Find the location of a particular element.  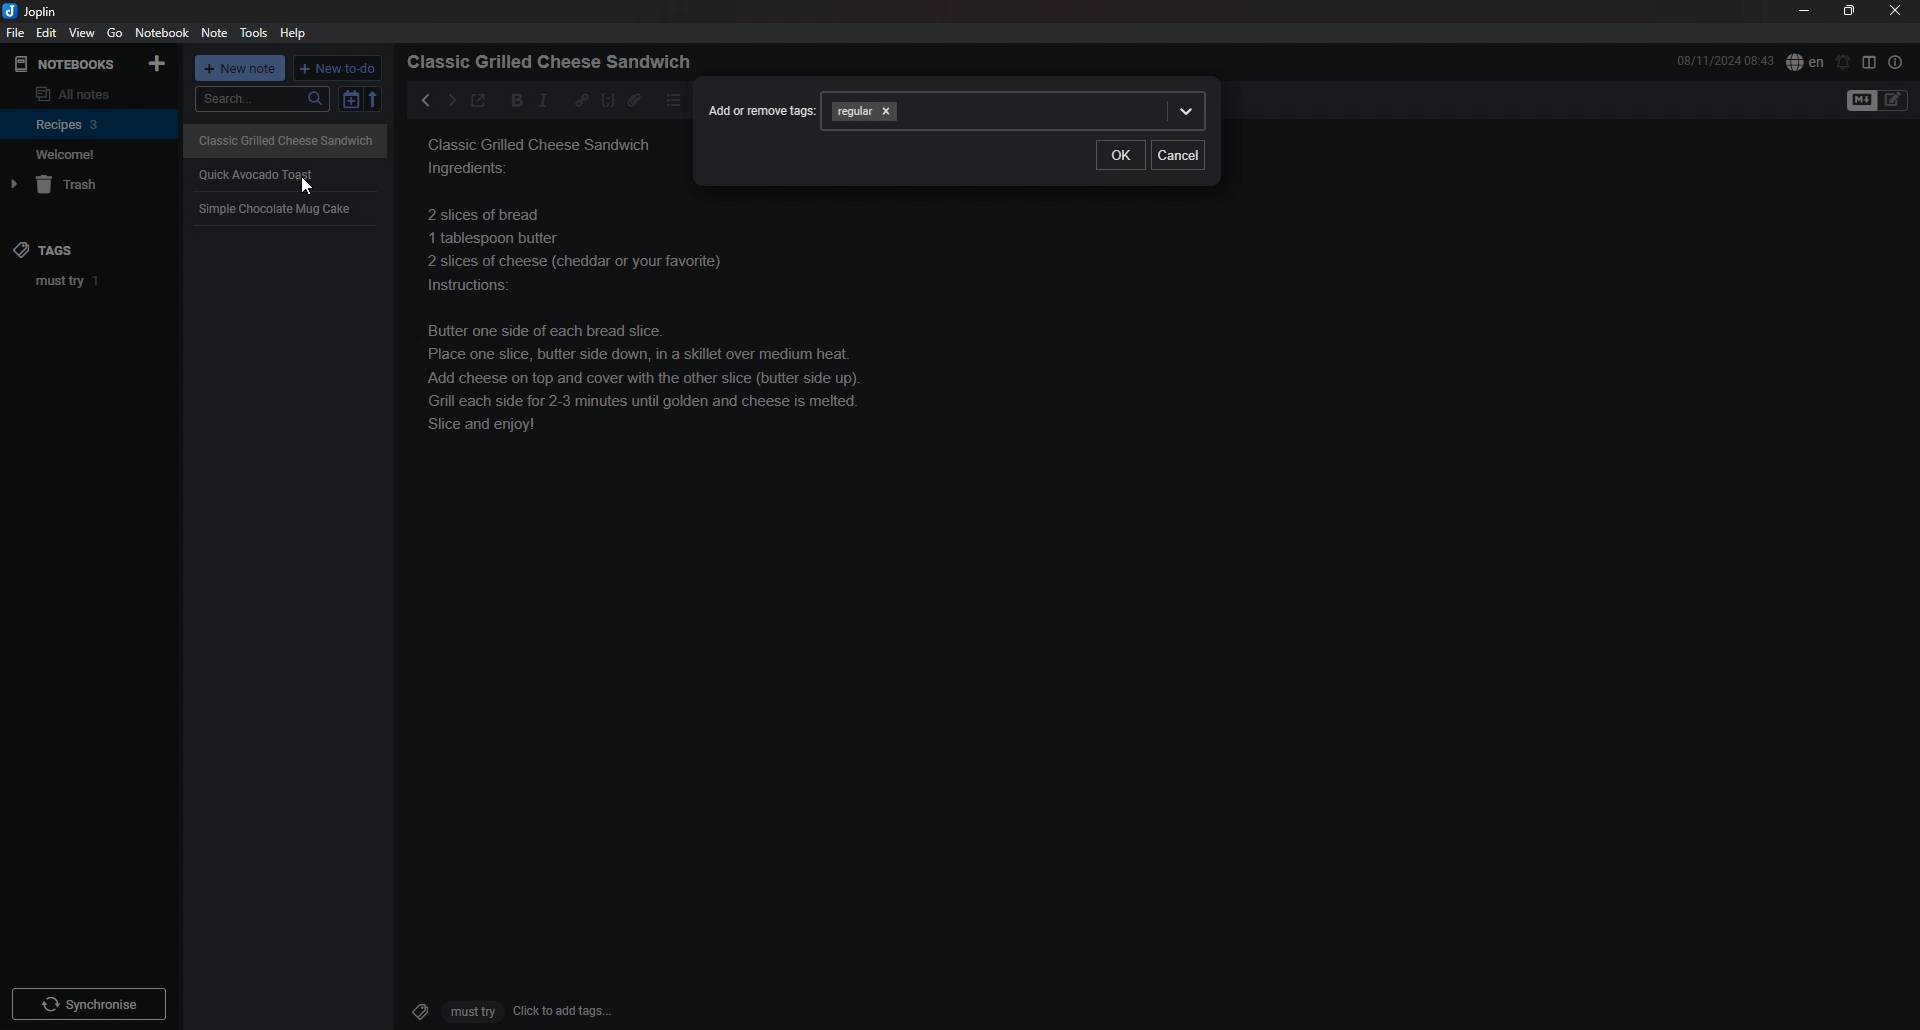

trash is located at coordinates (91, 185).